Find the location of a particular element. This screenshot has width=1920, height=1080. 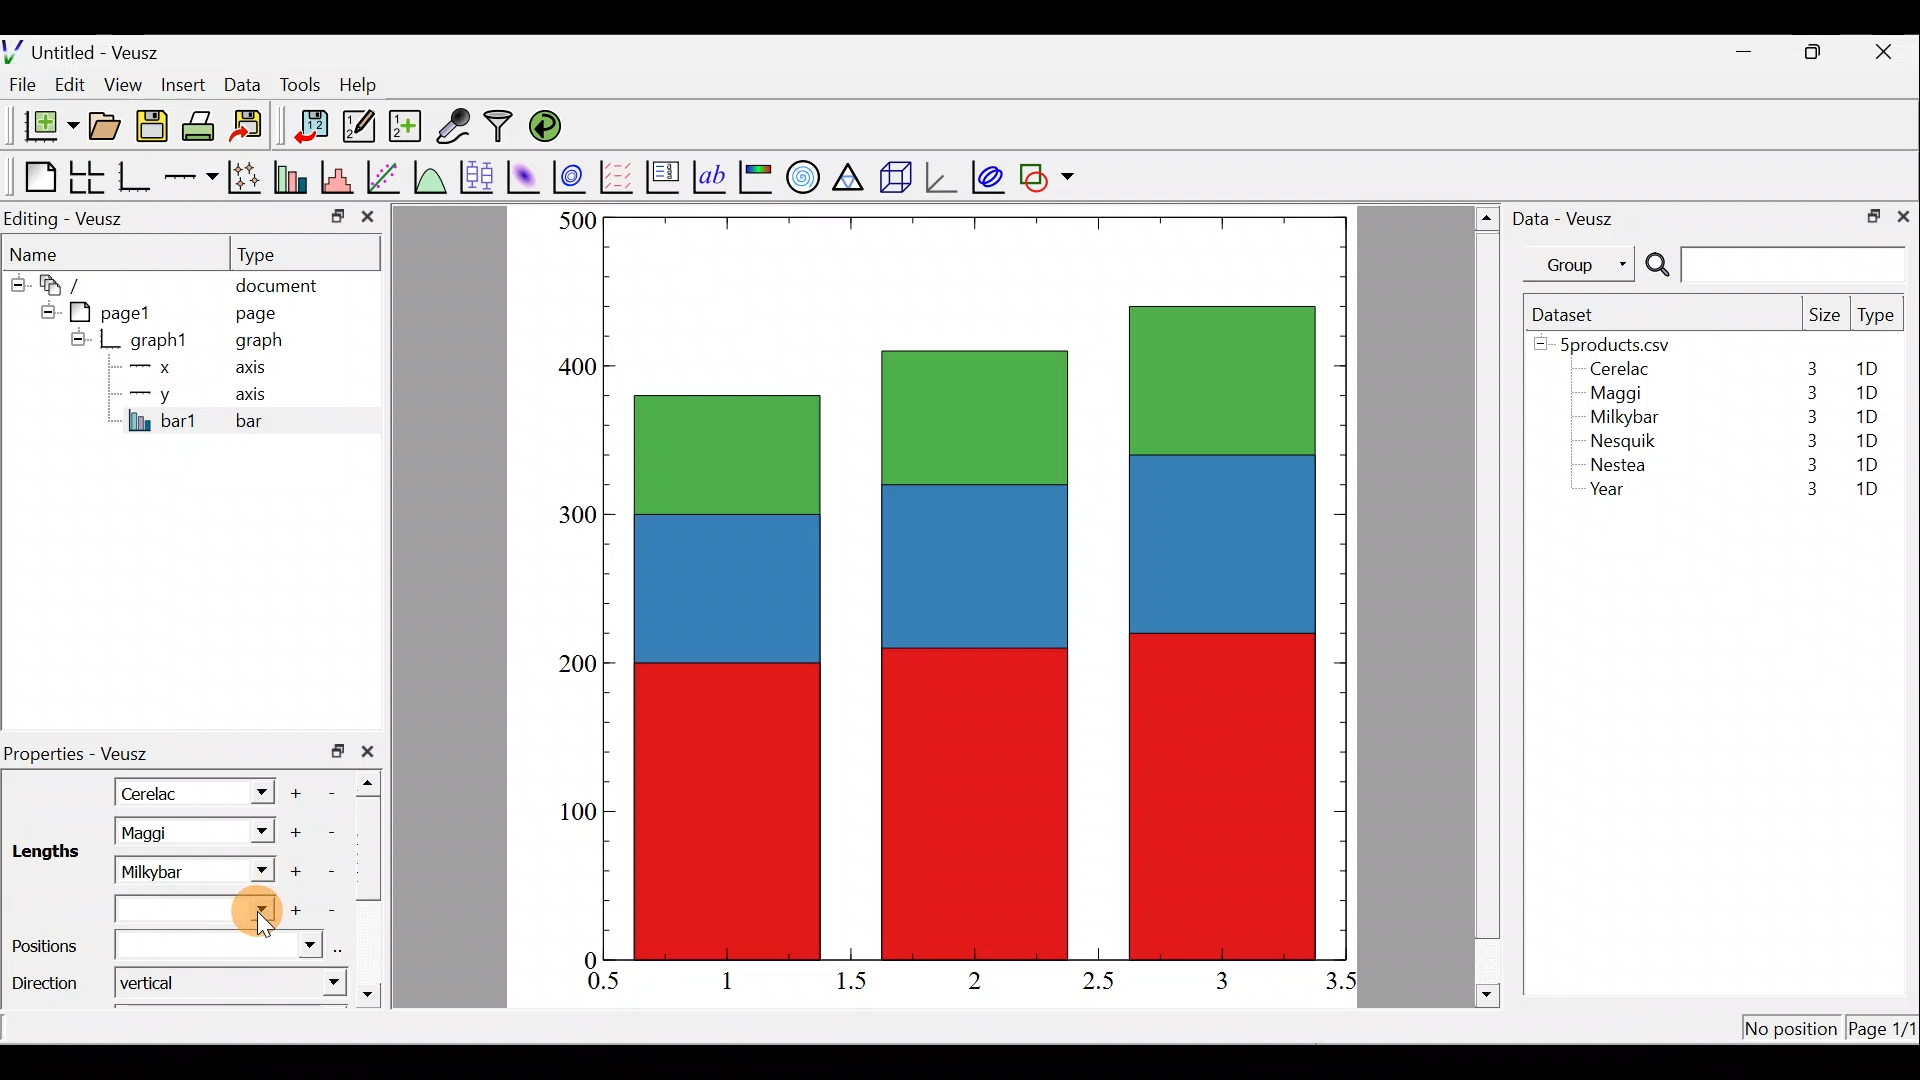

select using dataset browser is located at coordinates (343, 946).